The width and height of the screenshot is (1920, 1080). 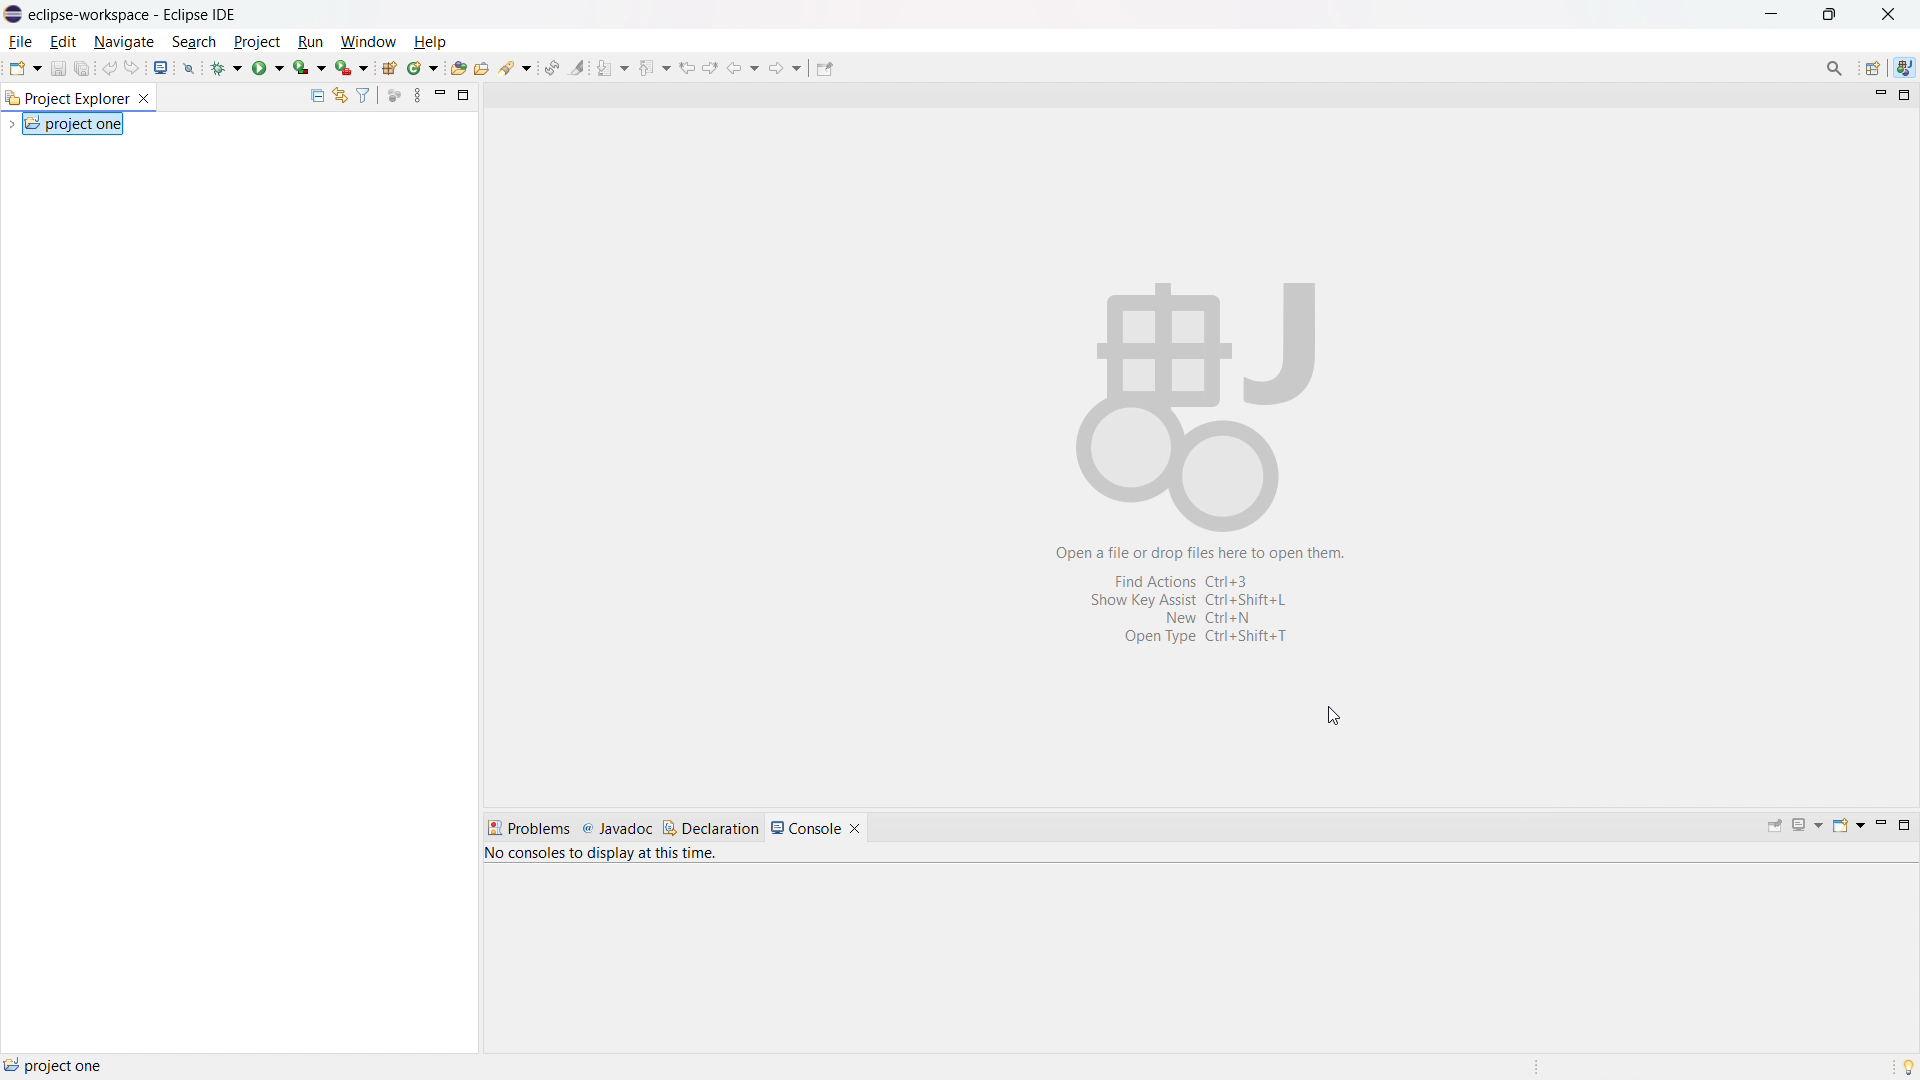 What do you see at coordinates (1836, 67) in the screenshot?
I see `access commands and other items` at bounding box center [1836, 67].